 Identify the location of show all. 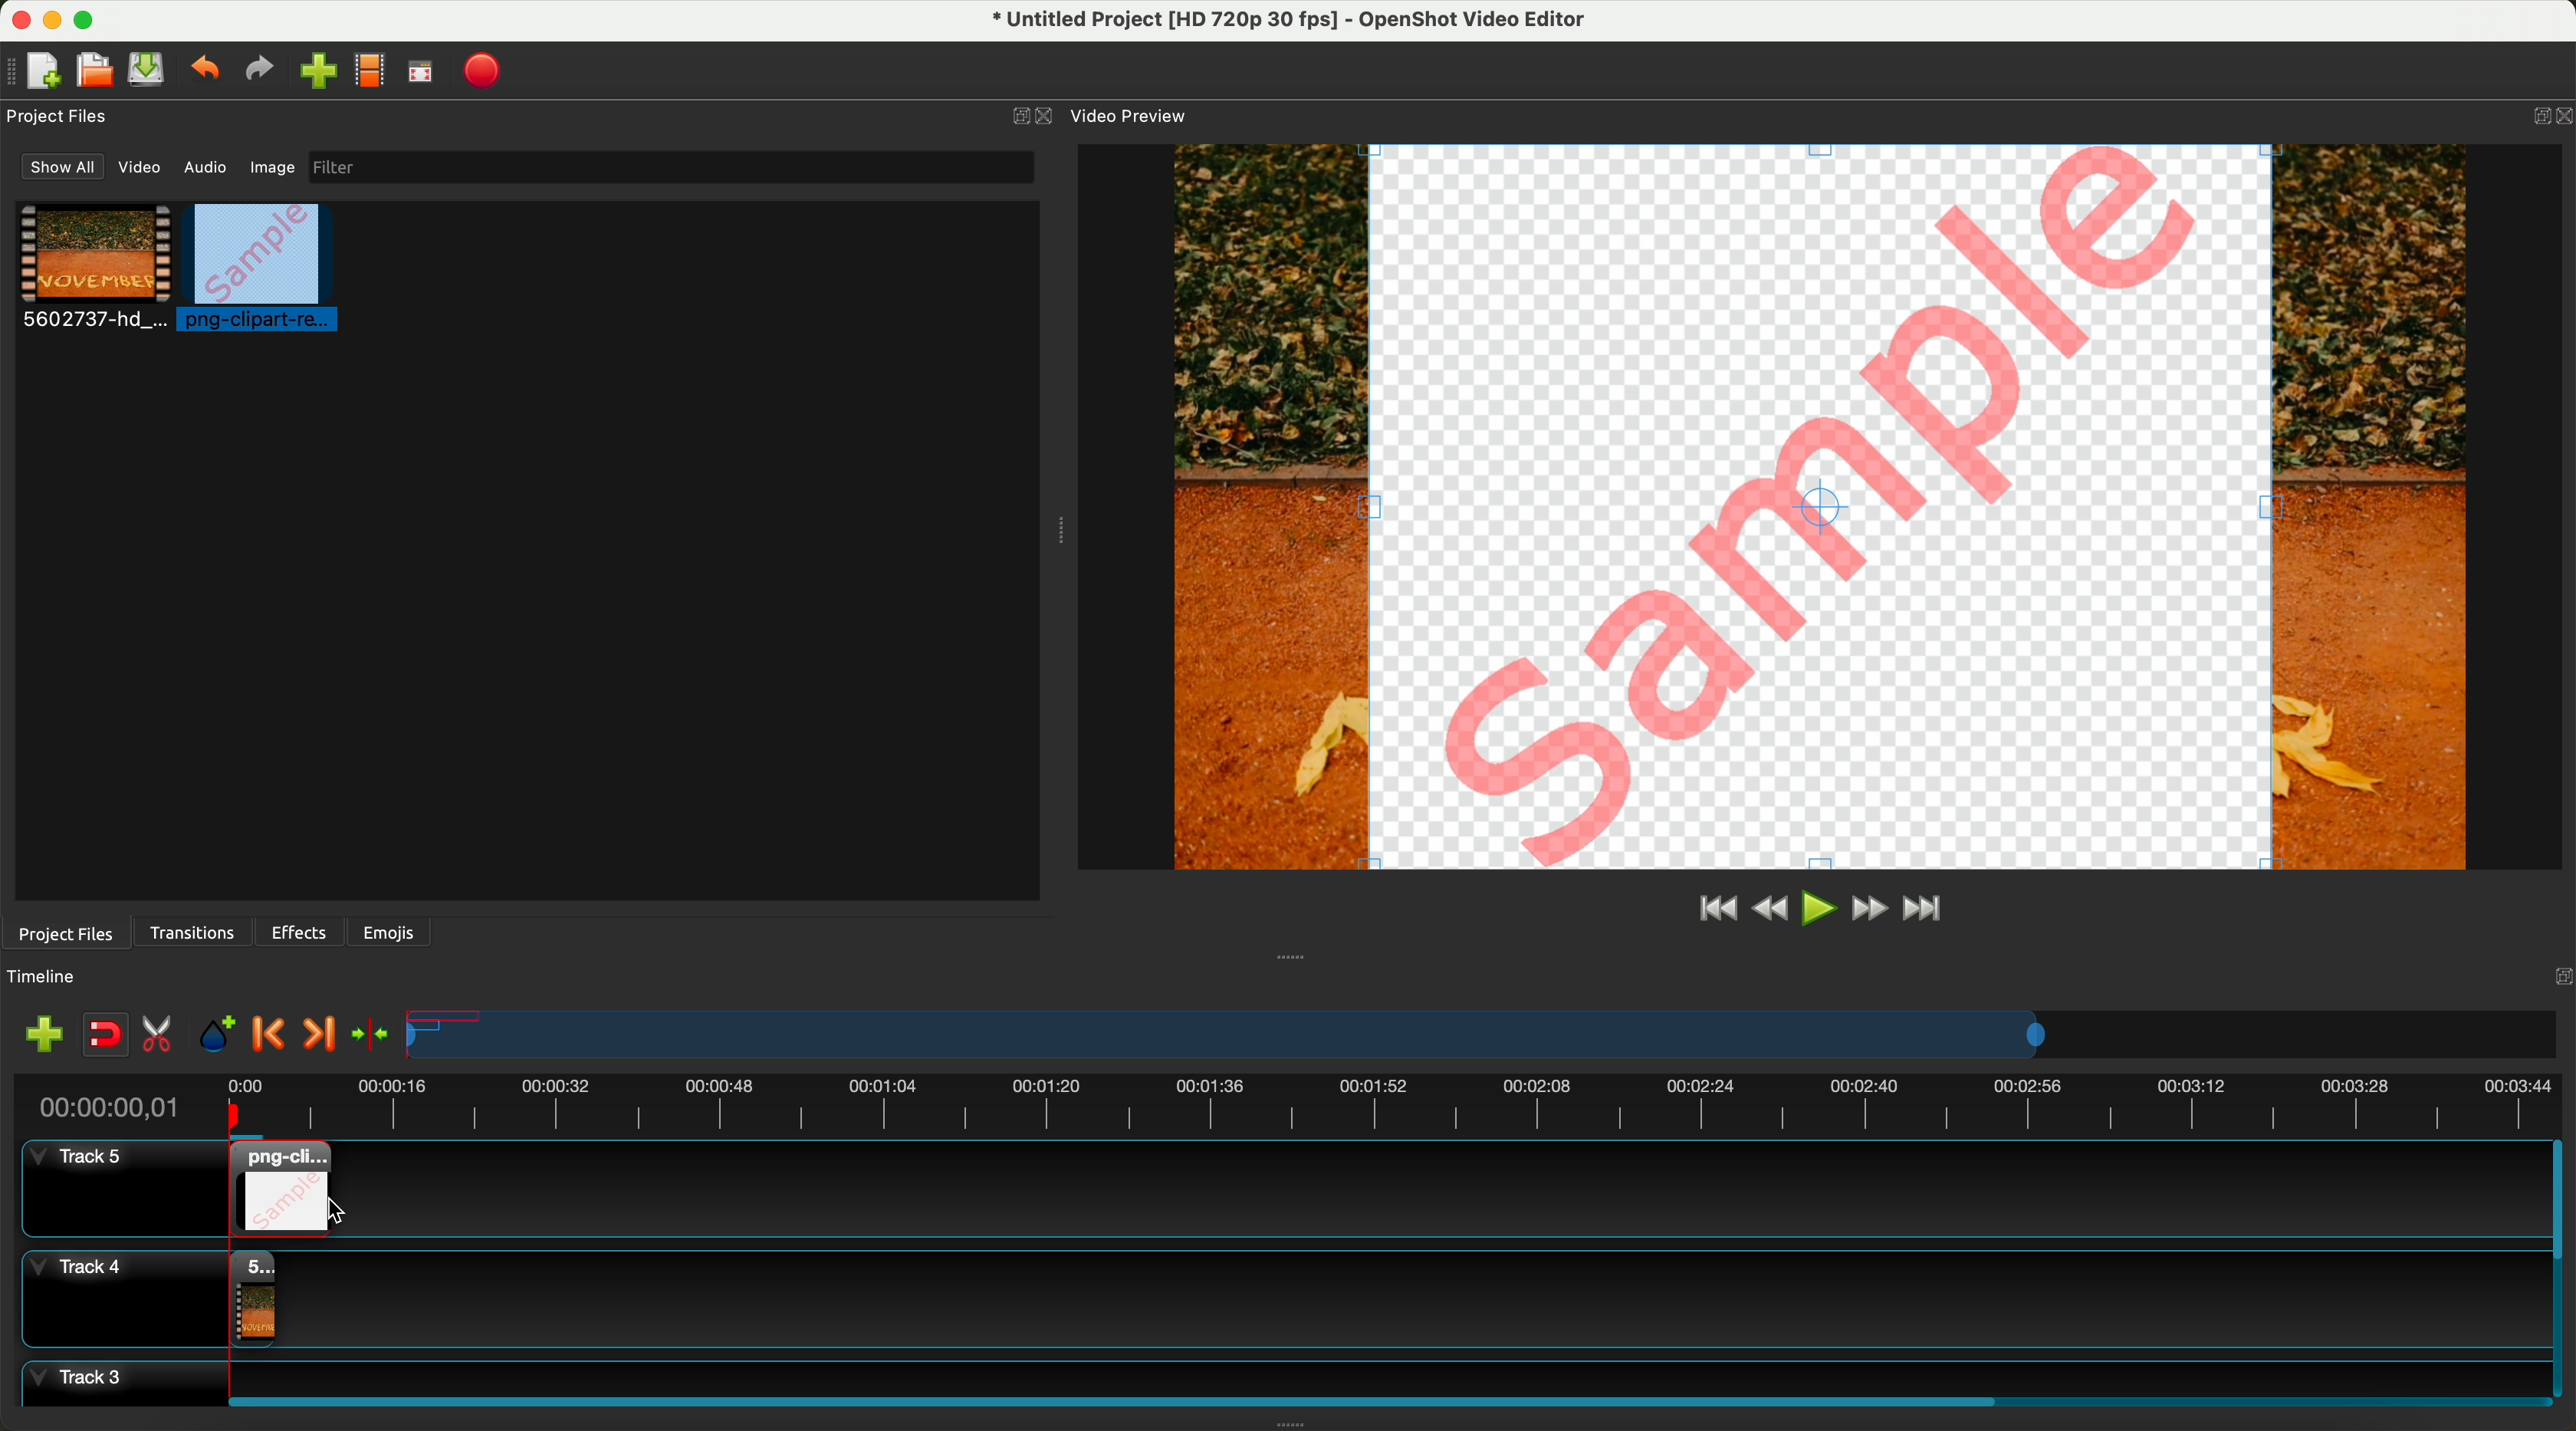
(63, 167).